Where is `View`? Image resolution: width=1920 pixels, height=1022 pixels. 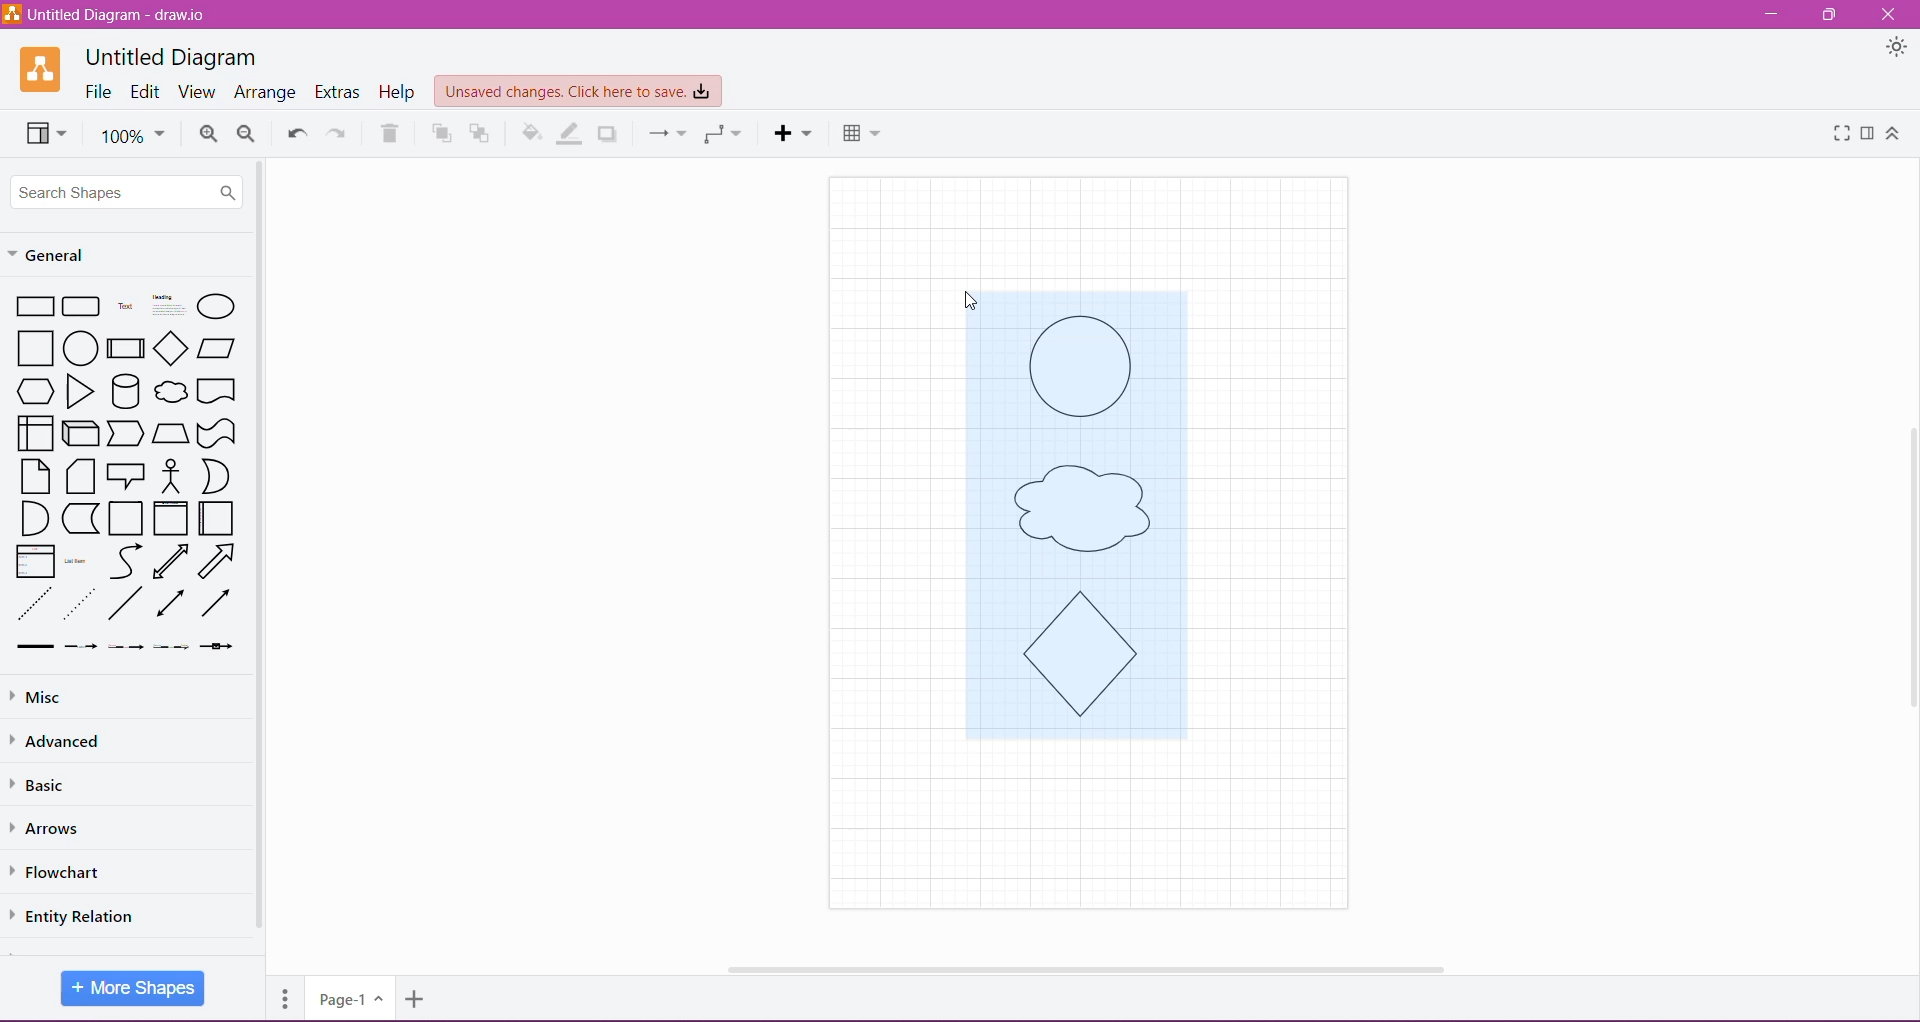
View is located at coordinates (196, 92).